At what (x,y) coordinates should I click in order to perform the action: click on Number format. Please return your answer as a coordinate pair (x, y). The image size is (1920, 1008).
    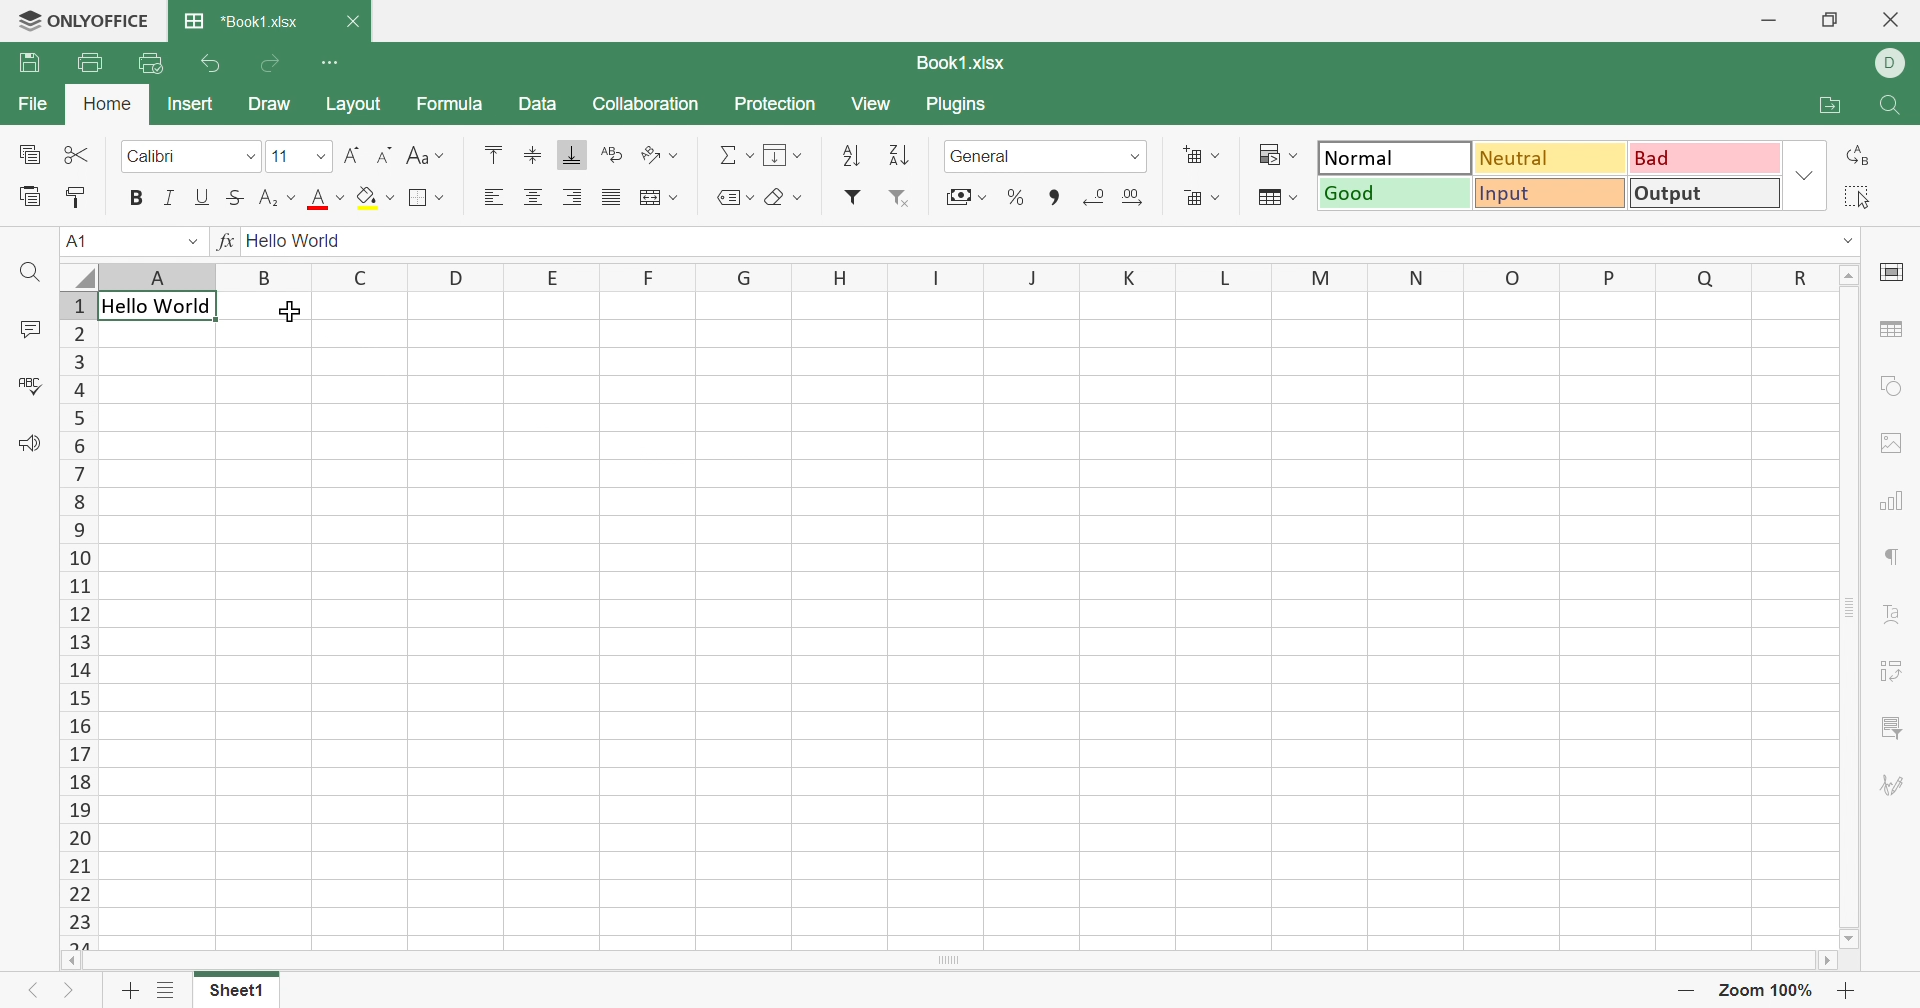
    Looking at the image, I should click on (1037, 153).